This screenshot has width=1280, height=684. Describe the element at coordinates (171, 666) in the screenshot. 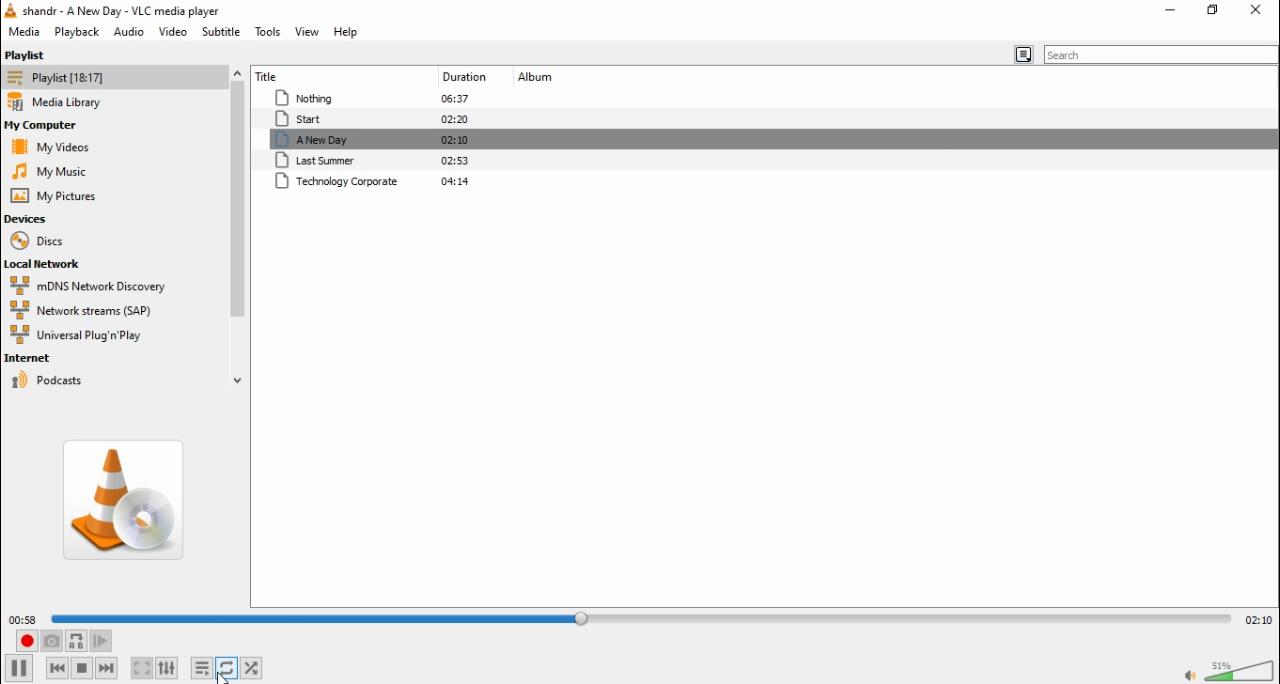

I see `show extended settings` at that location.